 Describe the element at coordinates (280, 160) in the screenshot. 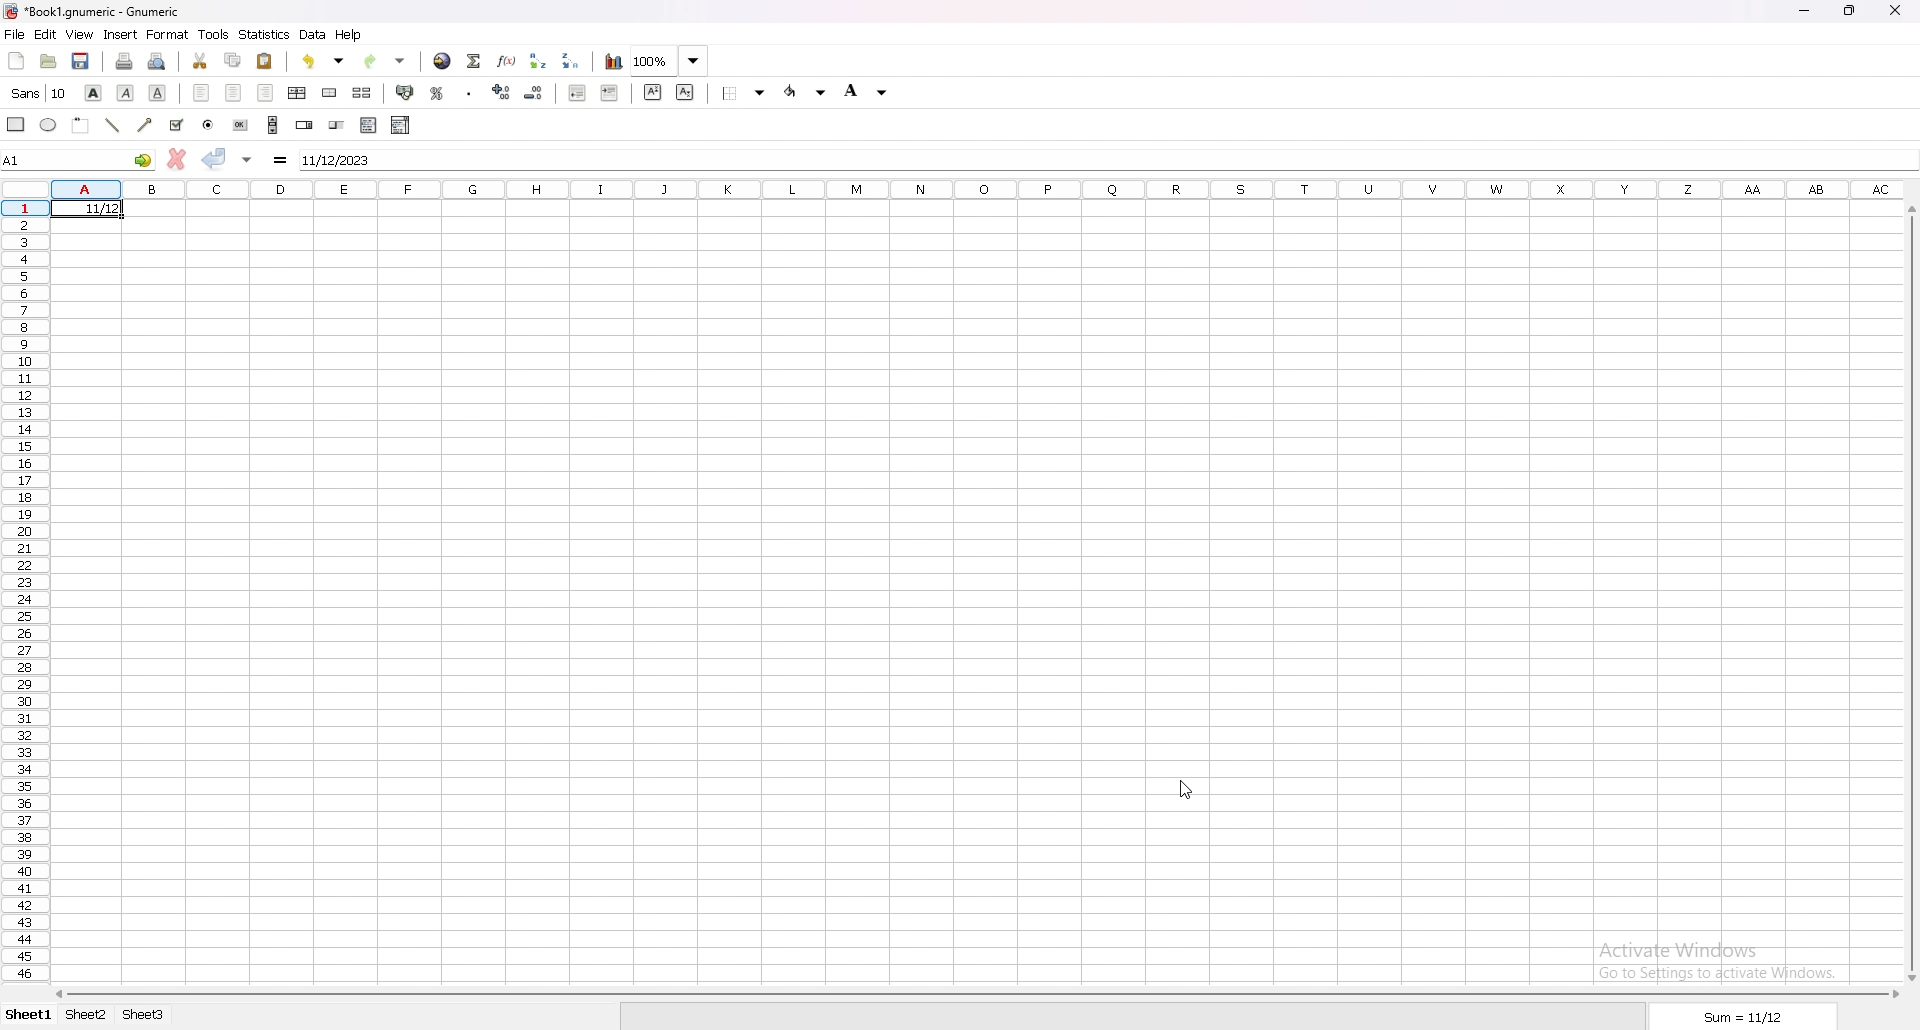

I see `formula` at that location.